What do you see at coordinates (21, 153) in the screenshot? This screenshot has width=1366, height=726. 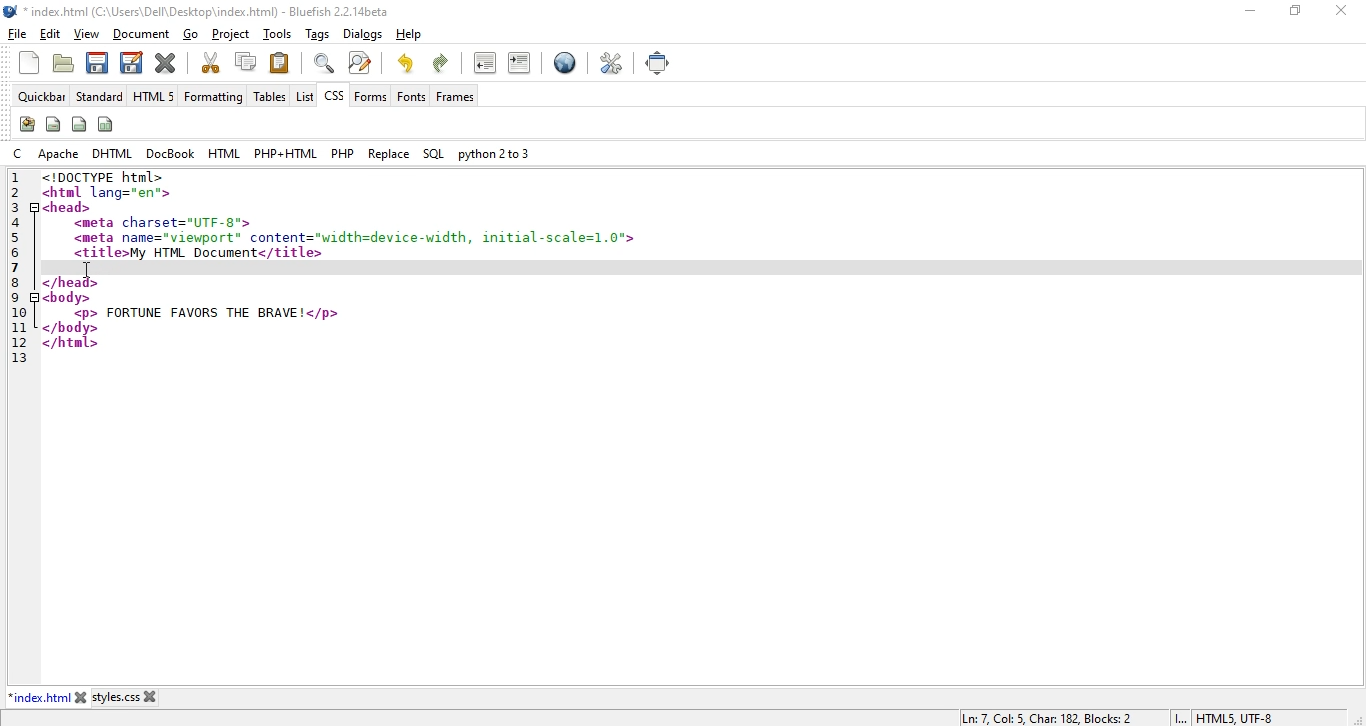 I see `c` at bounding box center [21, 153].